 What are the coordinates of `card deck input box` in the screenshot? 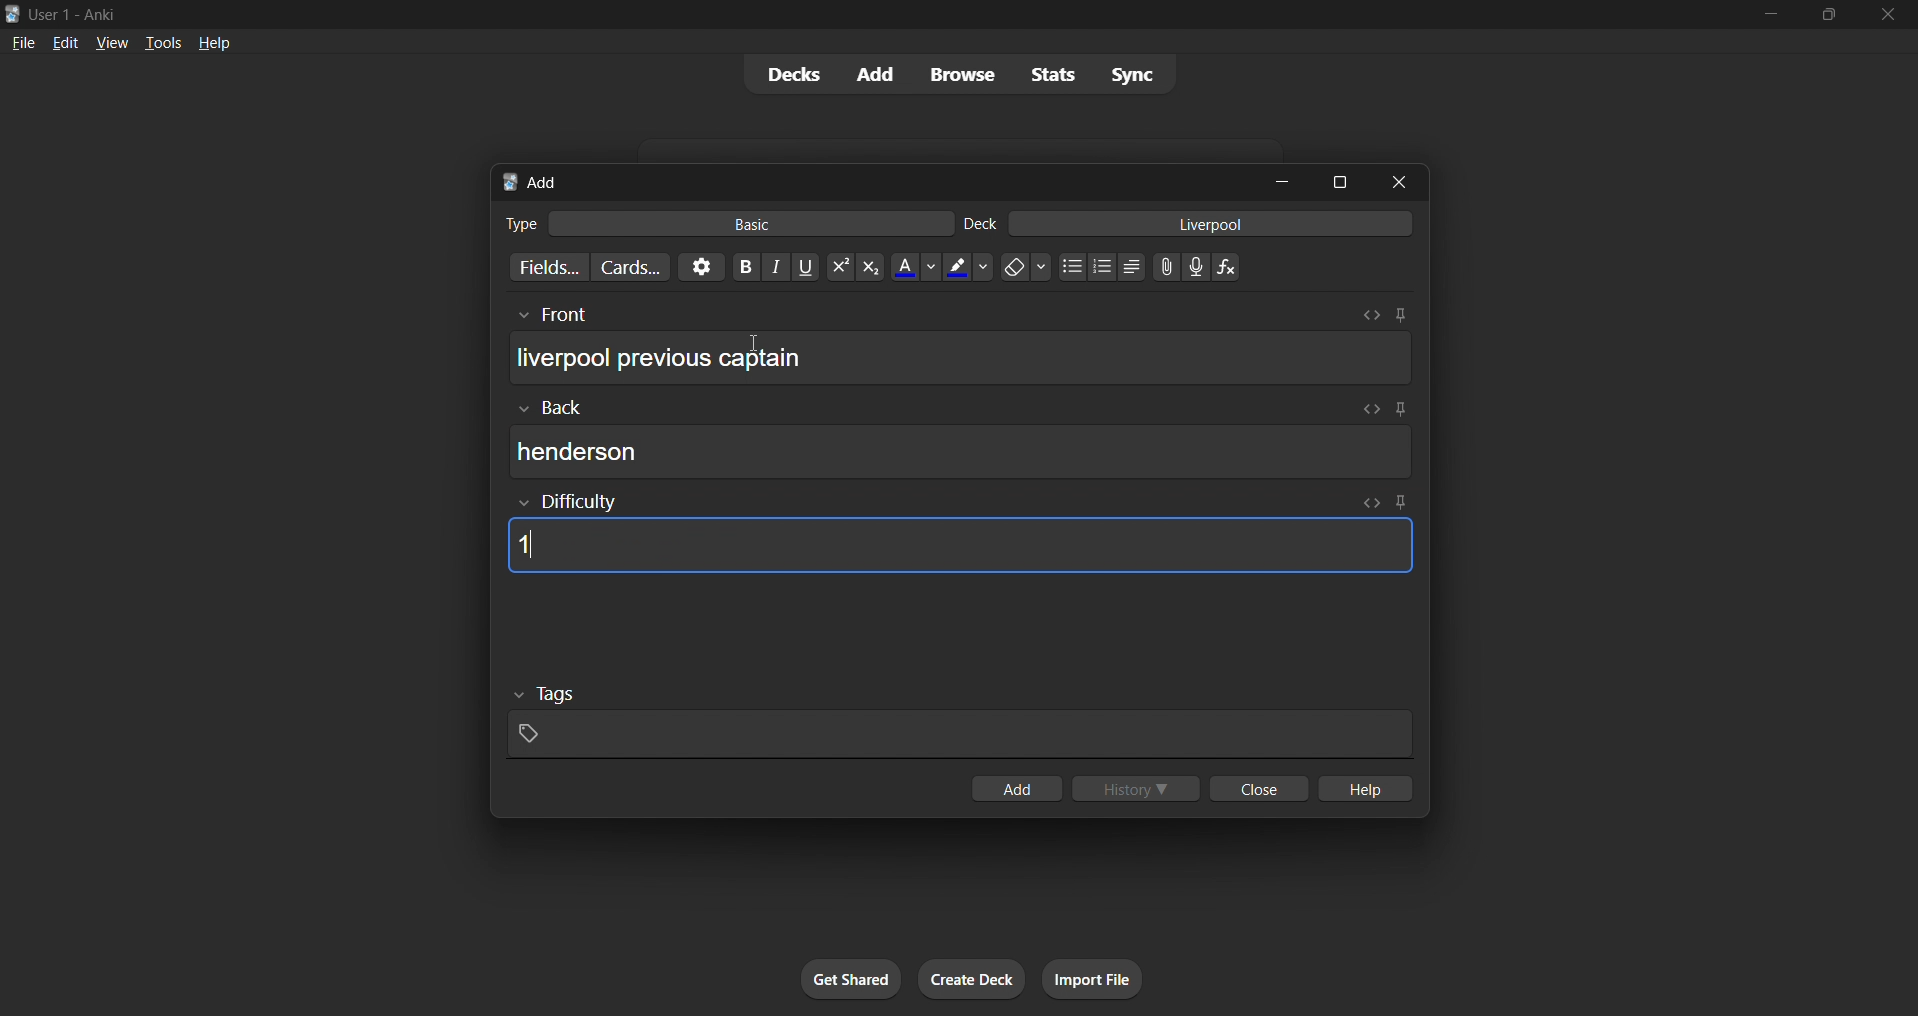 It's located at (1193, 227).